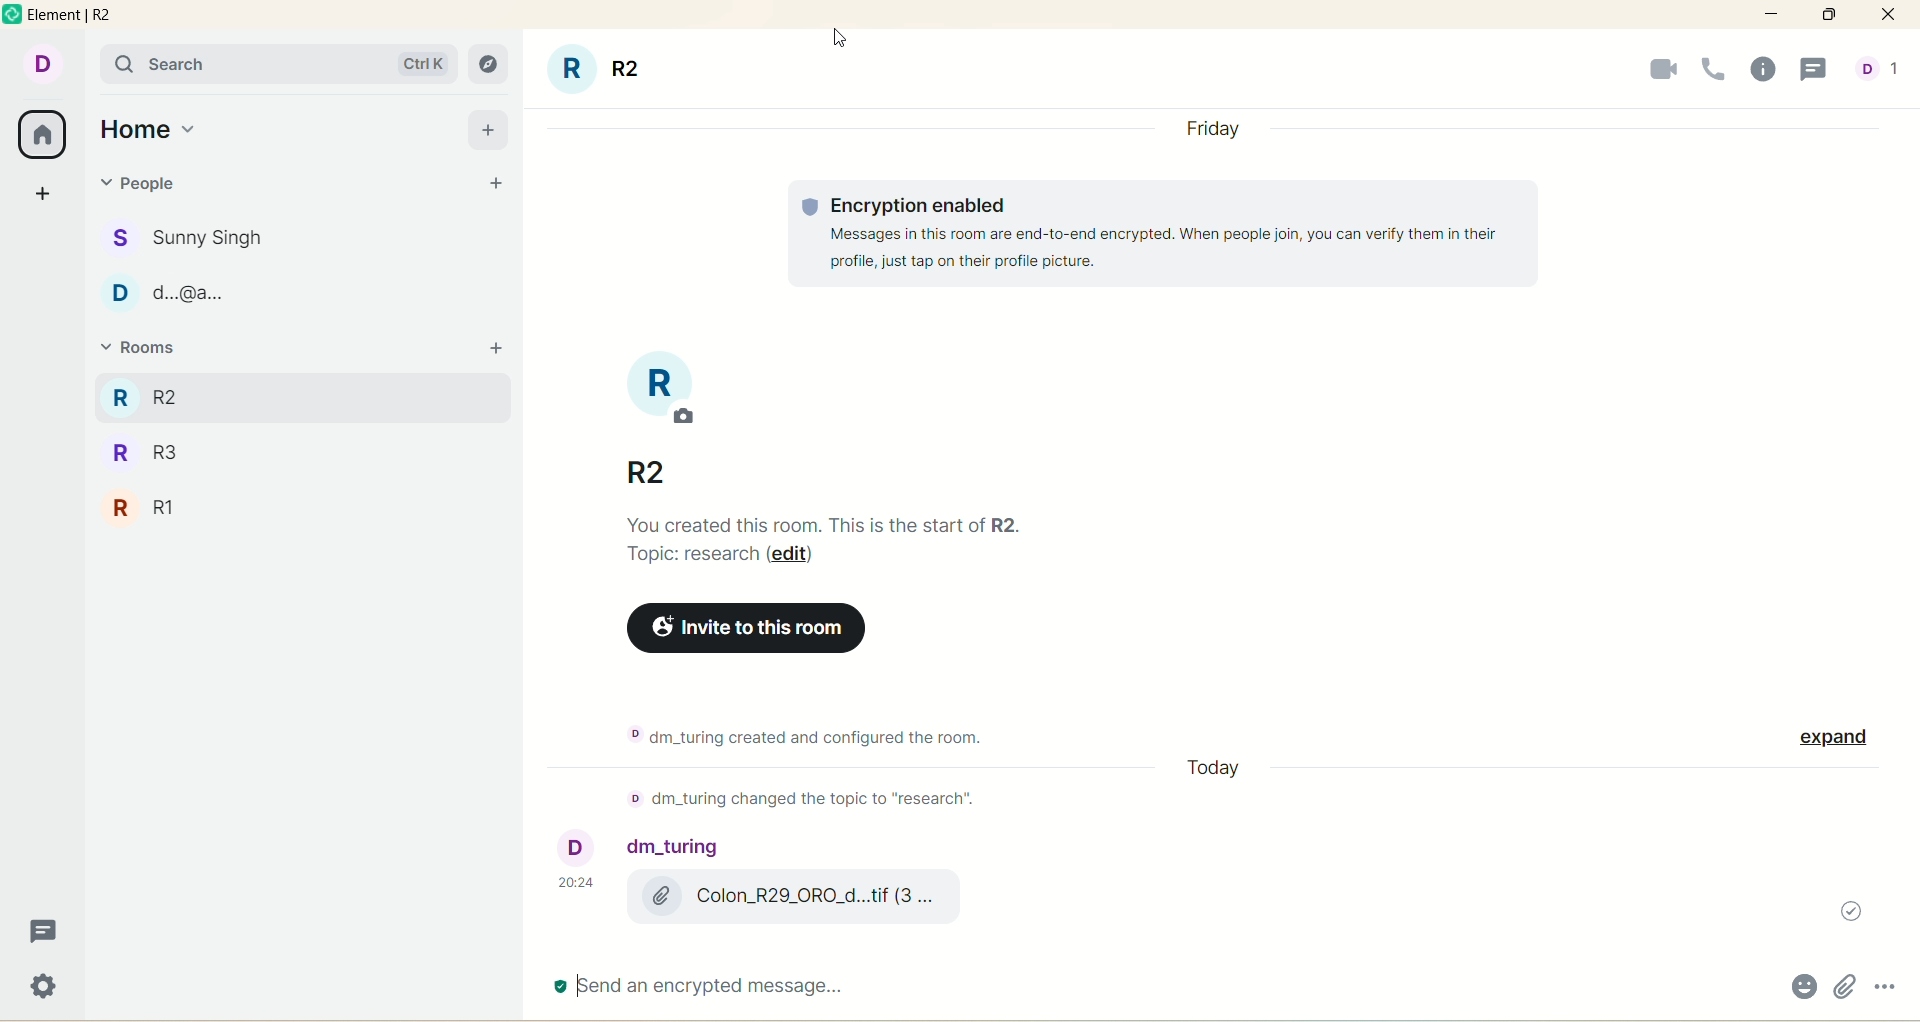 The width and height of the screenshot is (1920, 1022). What do you see at coordinates (838, 39) in the screenshot?
I see `cursor` at bounding box center [838, 39].